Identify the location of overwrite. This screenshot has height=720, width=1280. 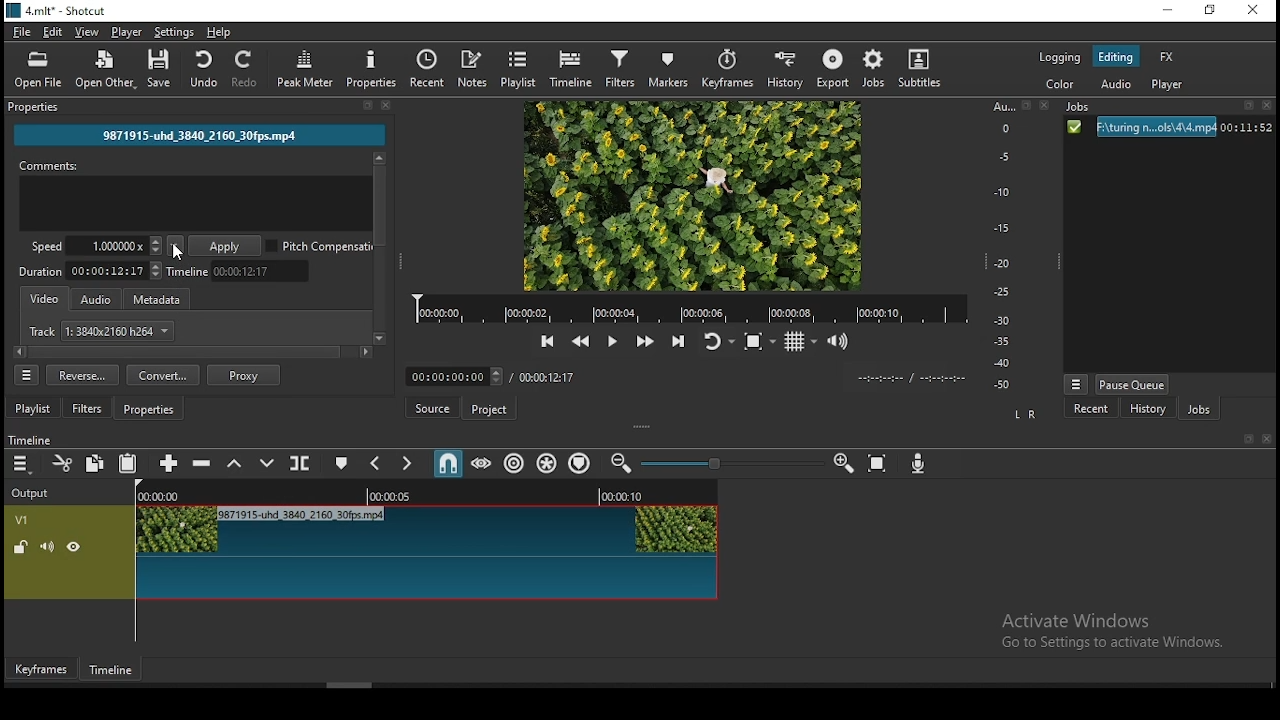
(263, 461).